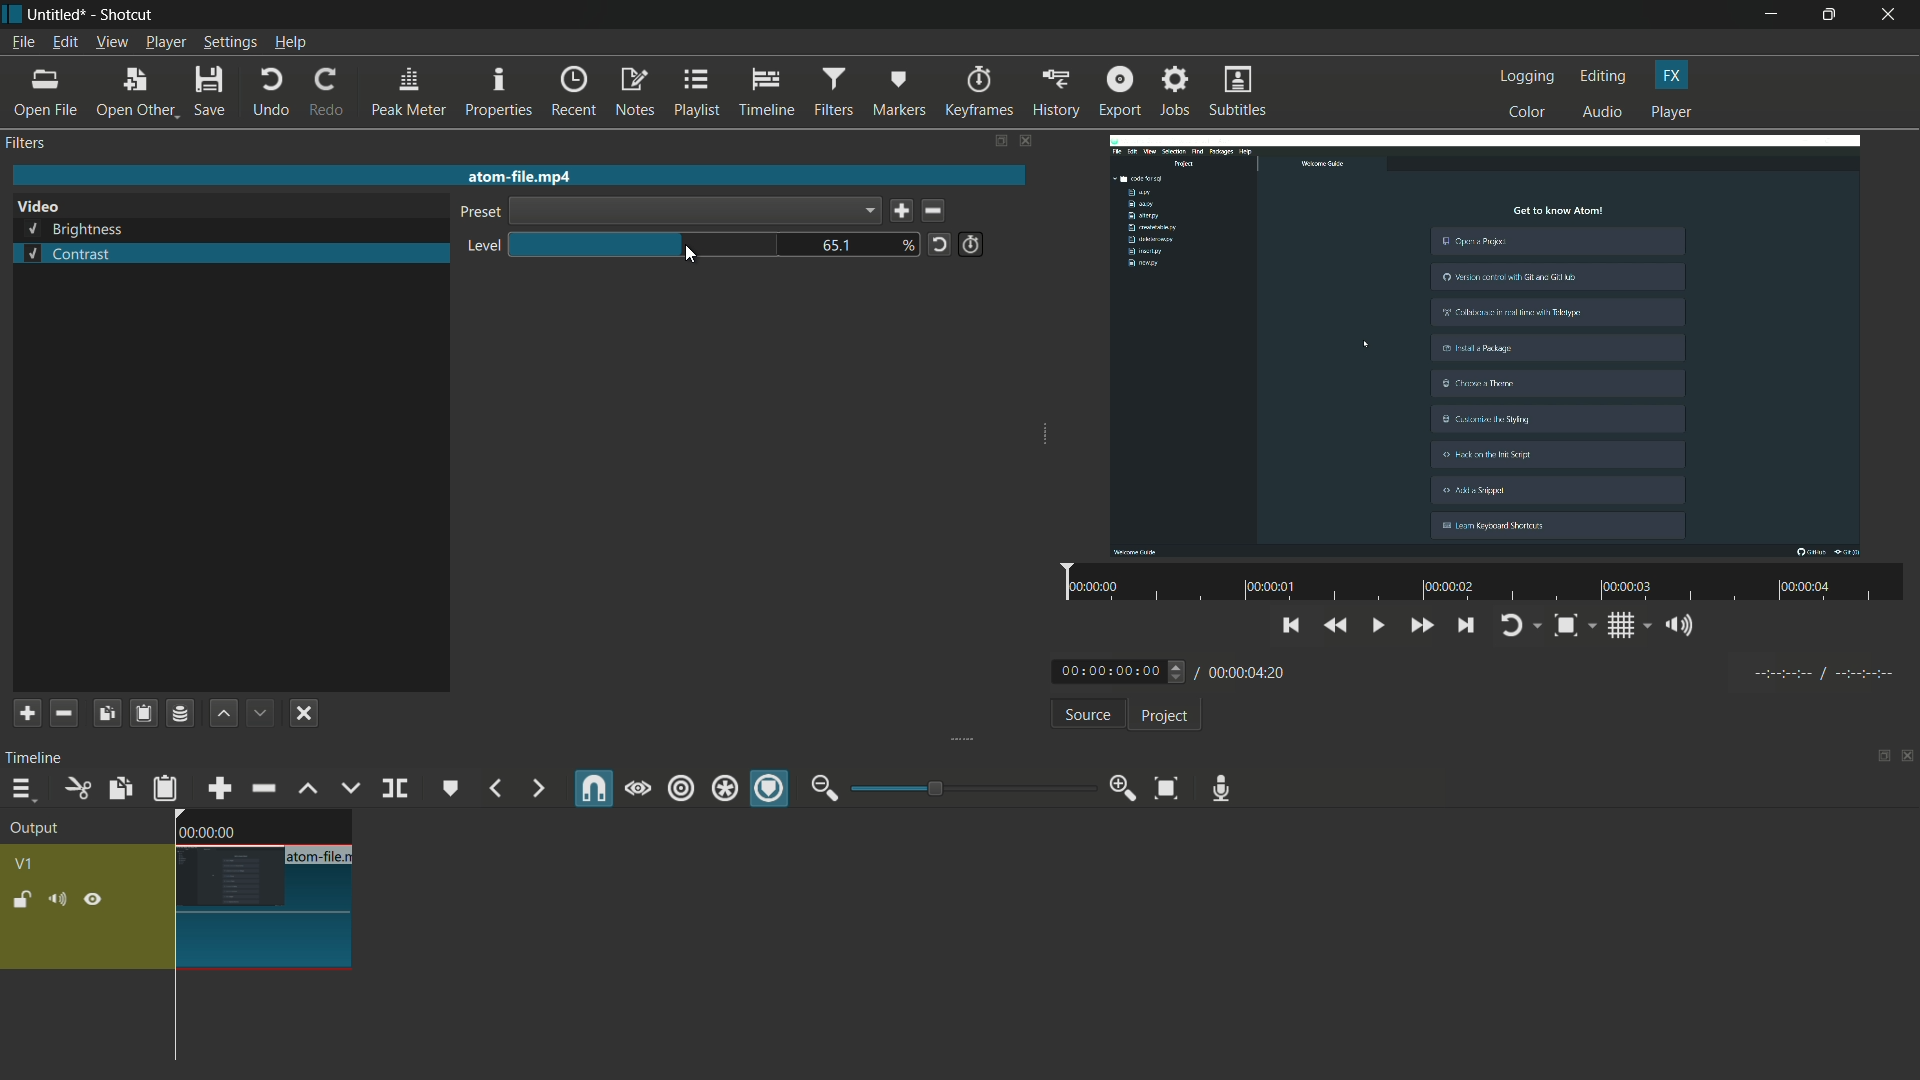 Image resolution: width=1920 pixels, height=1080 pixels. What do you see at coordinates (263, 789) in the screenshot?
I see `ripple delete` at bounding box center [263, 789].